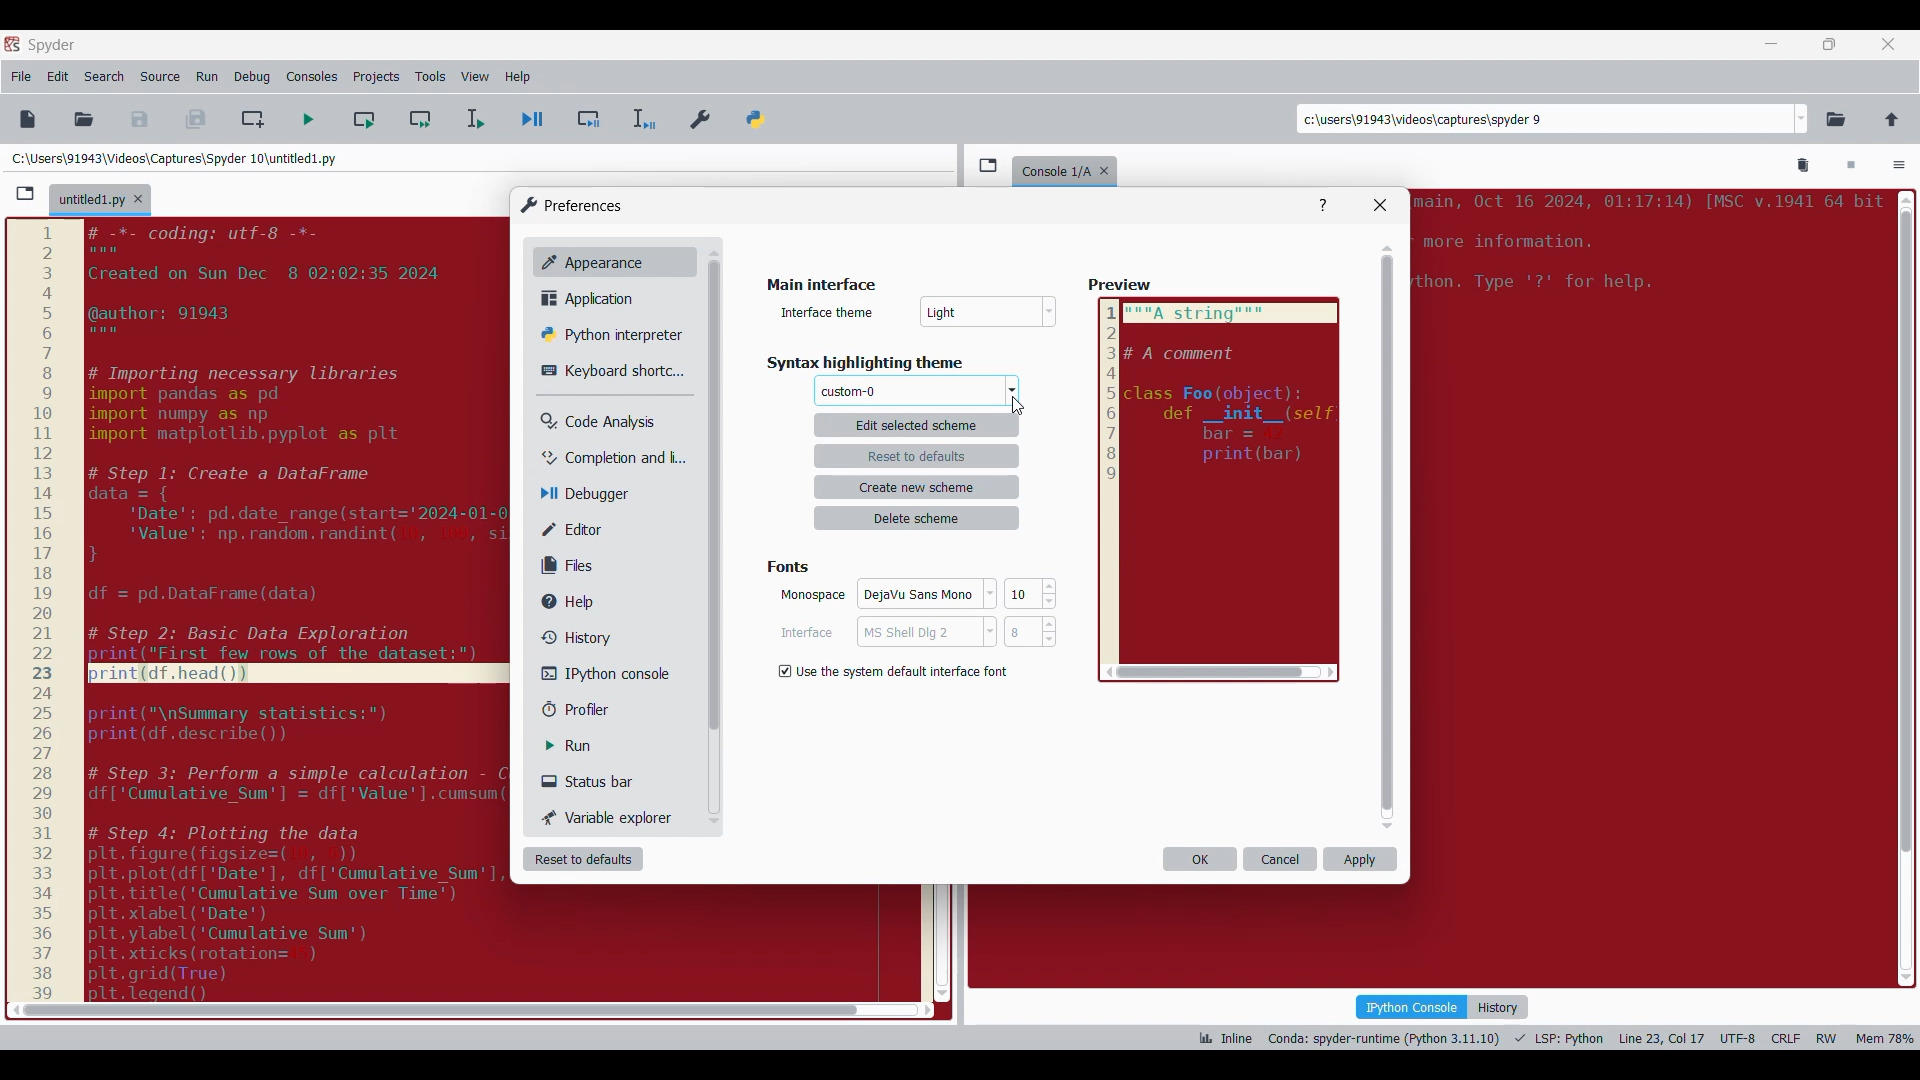 The height and width of the screenshot is (1080, 1920). What do you see at coordinates (916, 635) in the screenshot?
I see `Cancel` at bounding box center [916, 635].